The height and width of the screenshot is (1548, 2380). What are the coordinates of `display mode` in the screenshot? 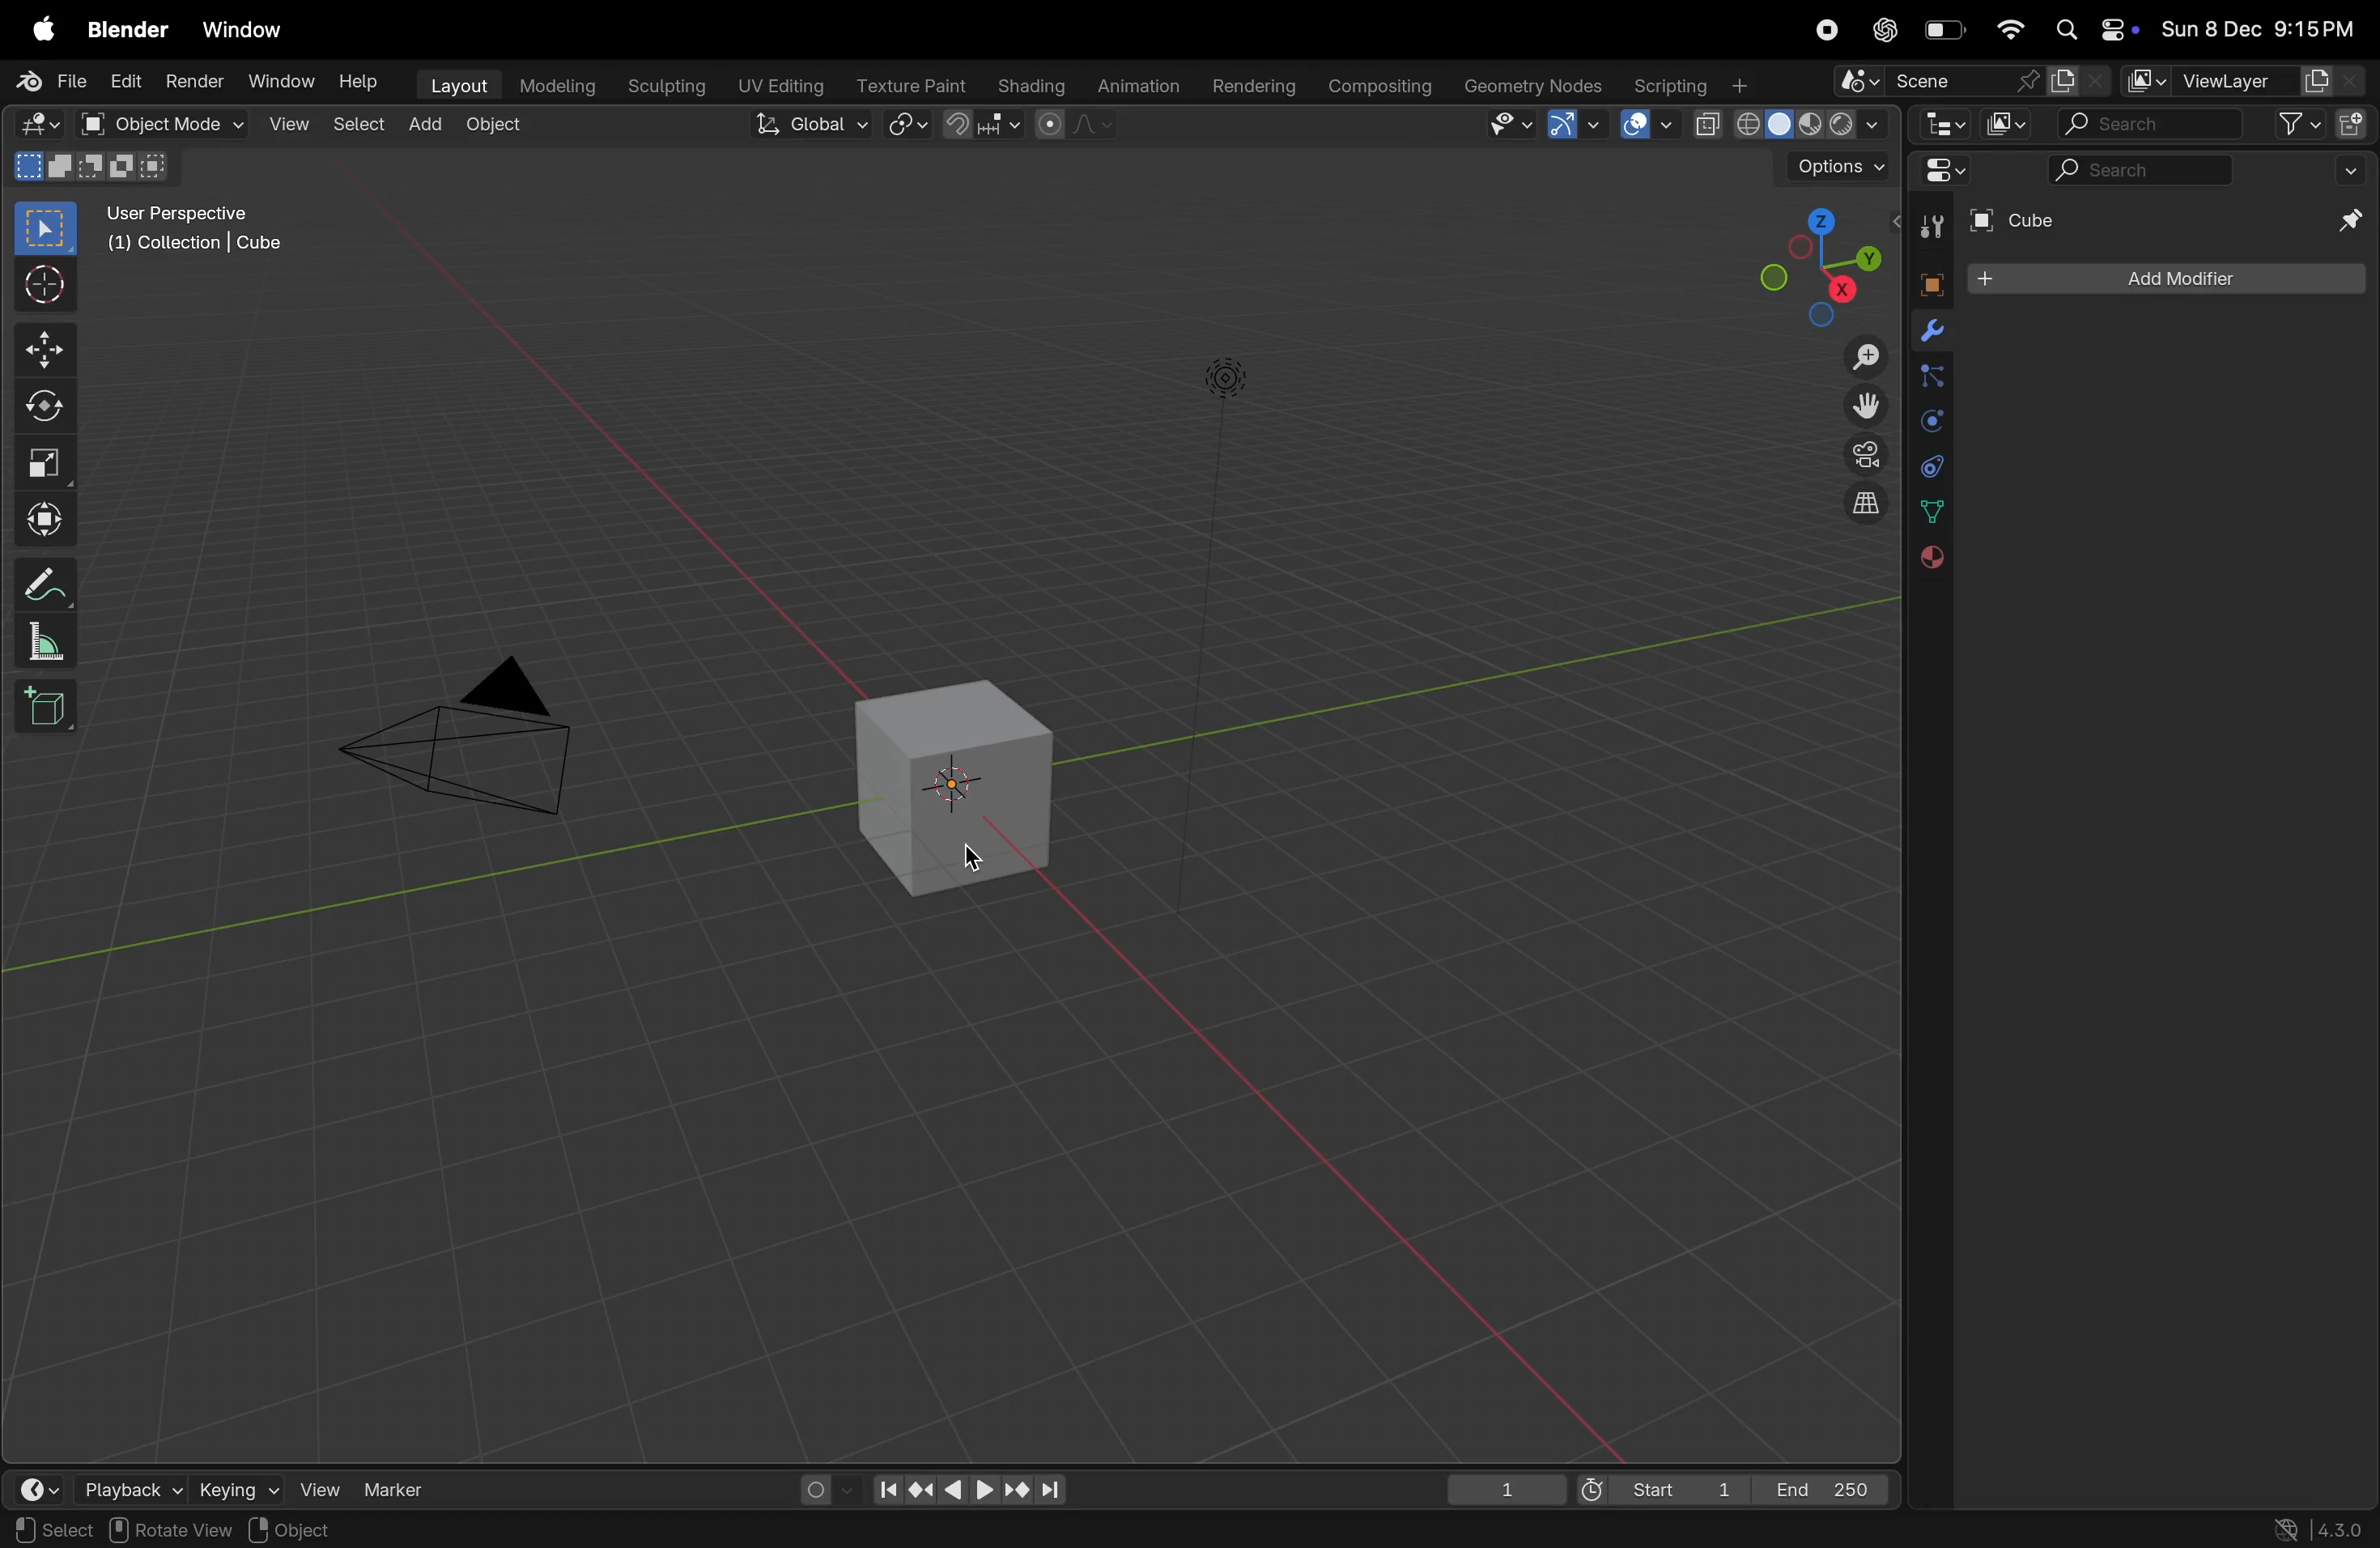 It's located at (2006, 123).